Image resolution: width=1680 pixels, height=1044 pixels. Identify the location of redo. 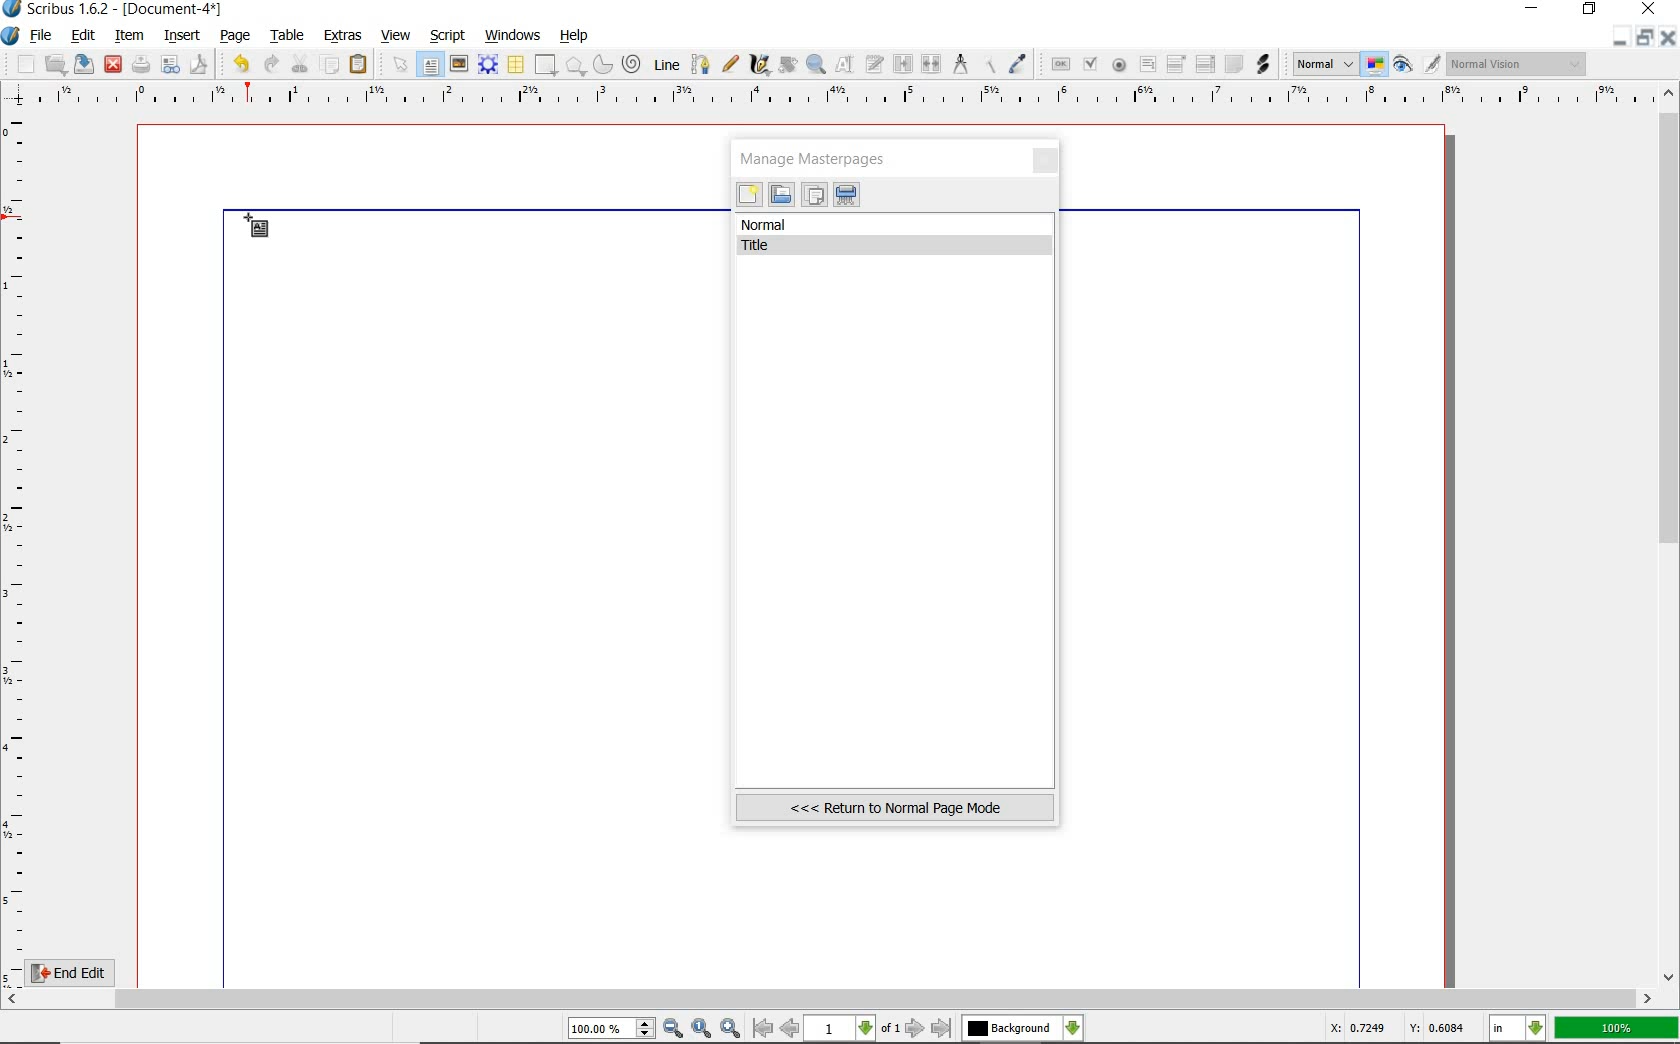
(270, 63).